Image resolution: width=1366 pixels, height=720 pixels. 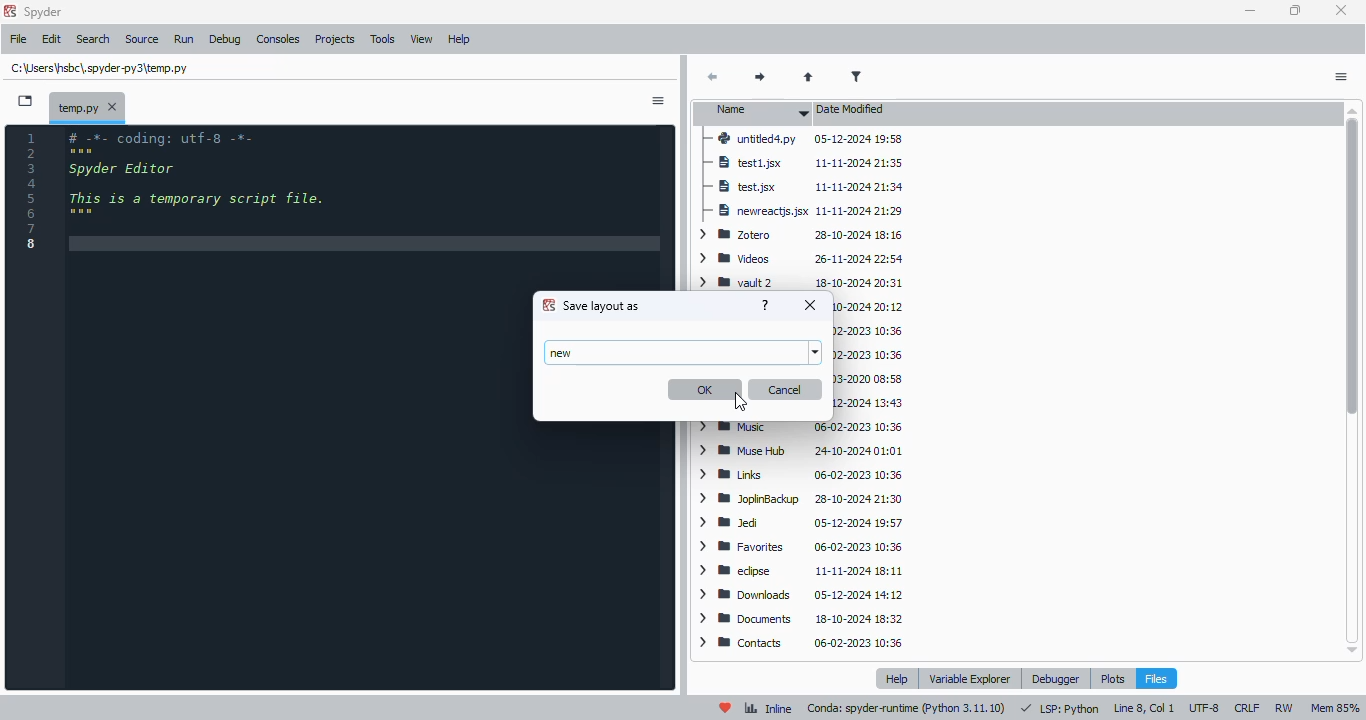 What do you see at coordinates (816, 353) in the screenshot?
I see `browse` at bounding box center [816, 353].